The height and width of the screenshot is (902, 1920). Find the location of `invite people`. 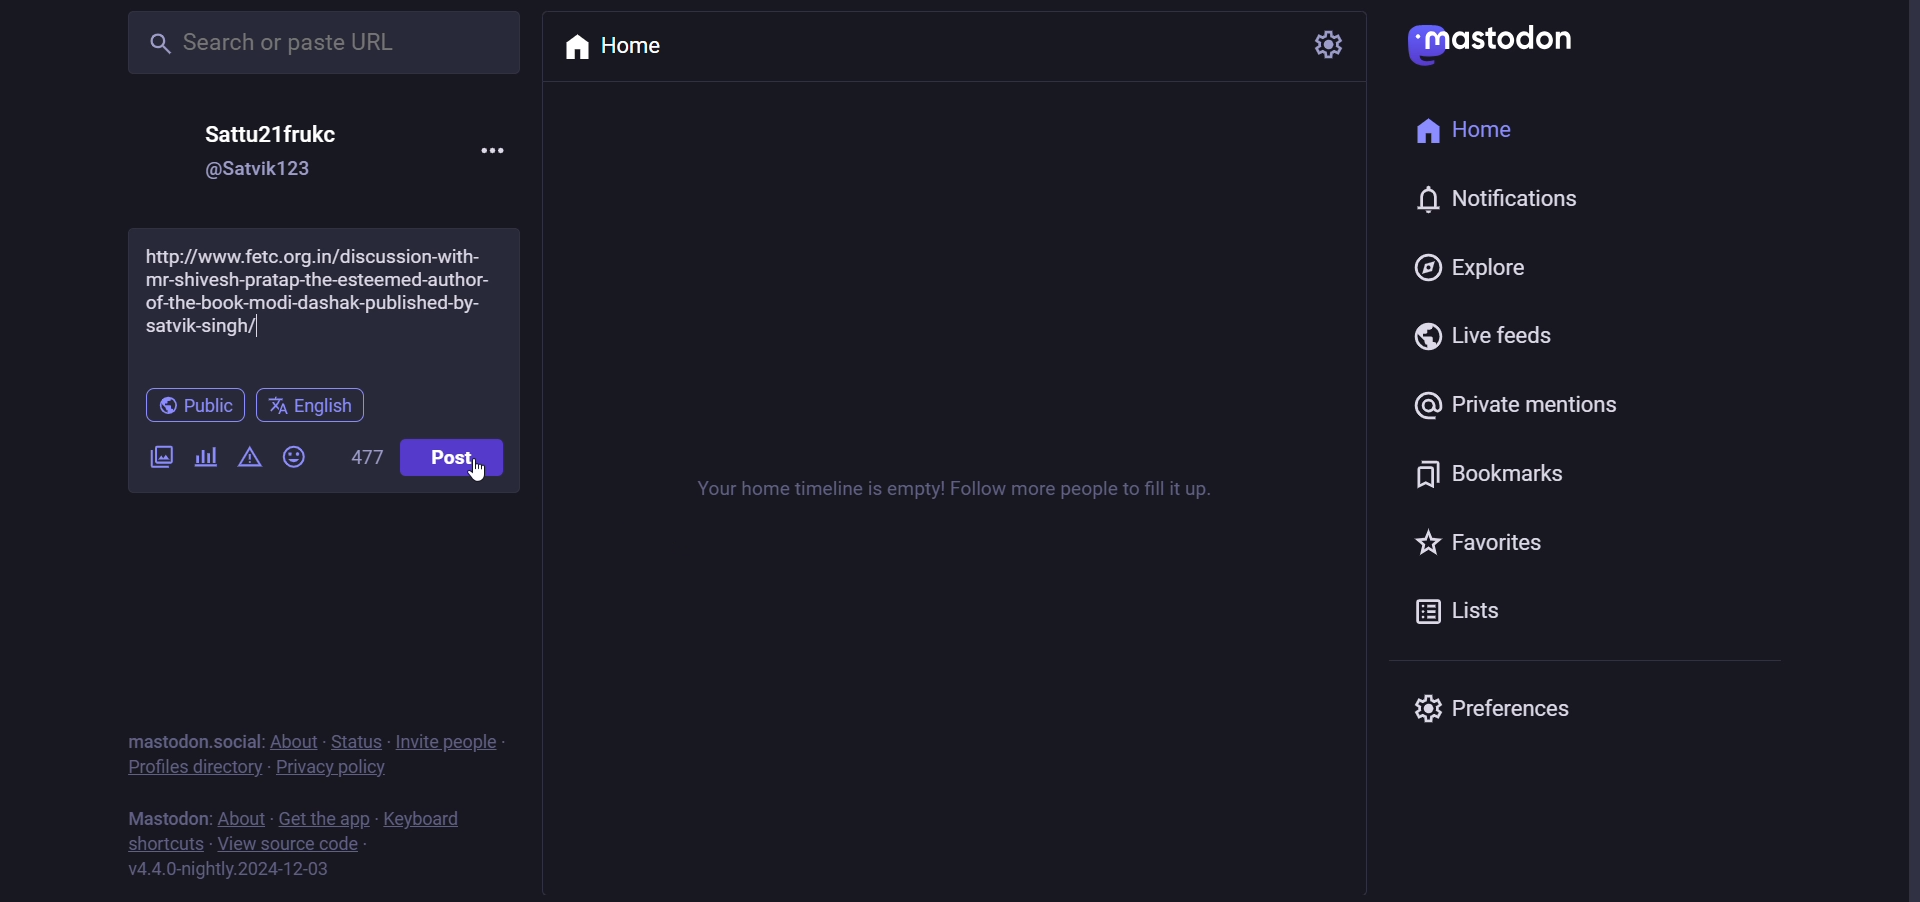

invite people is located at coordinates (466, 743).